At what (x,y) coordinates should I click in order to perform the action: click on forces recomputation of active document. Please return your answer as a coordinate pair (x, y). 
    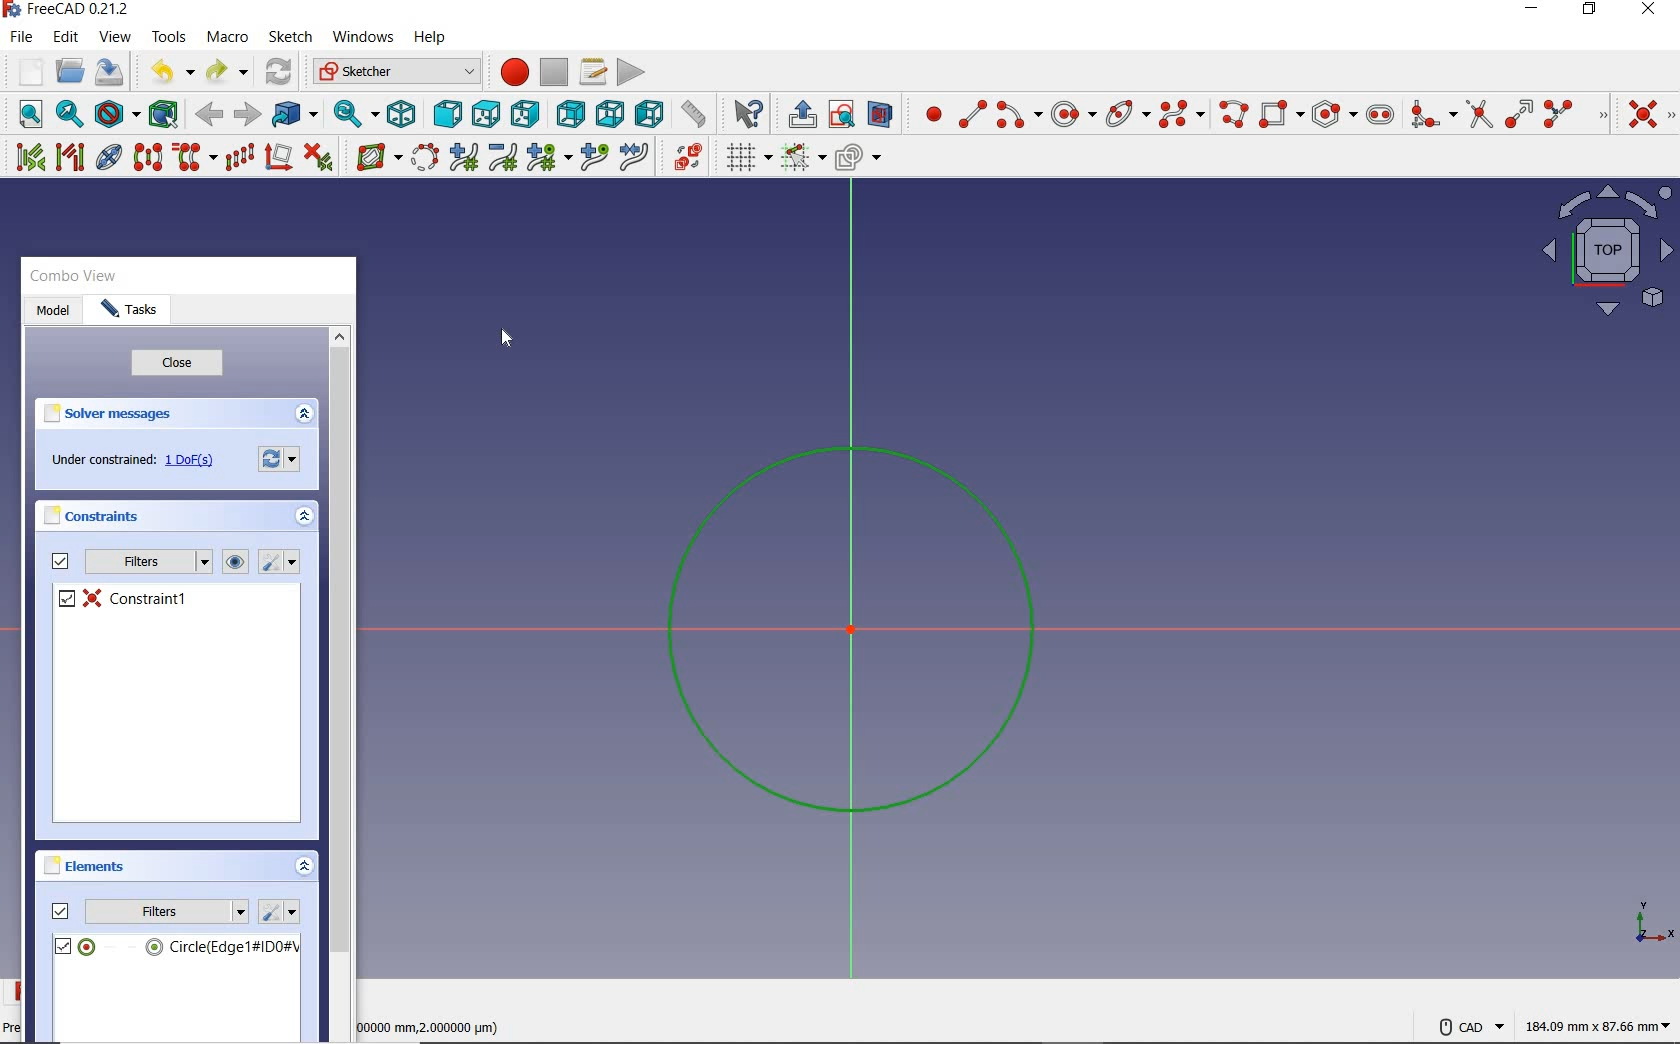
    Looking at the image, I should click on (284, 460).